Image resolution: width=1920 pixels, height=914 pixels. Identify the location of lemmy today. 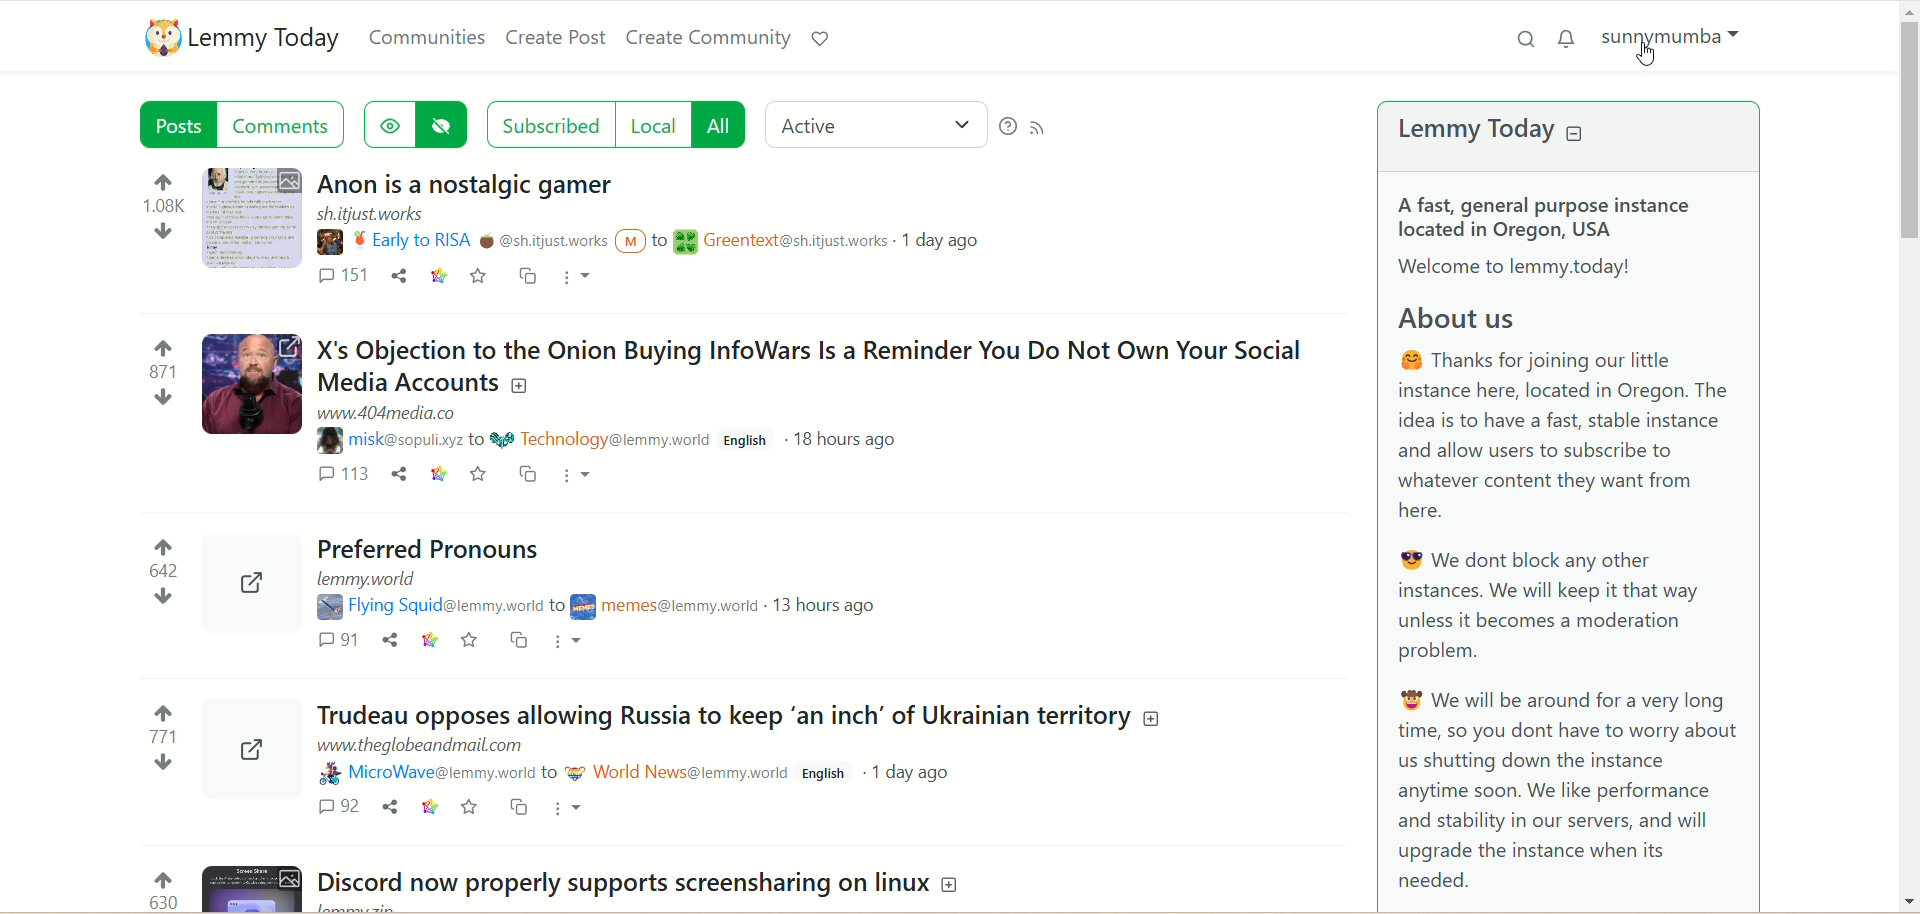
(1503, 131).